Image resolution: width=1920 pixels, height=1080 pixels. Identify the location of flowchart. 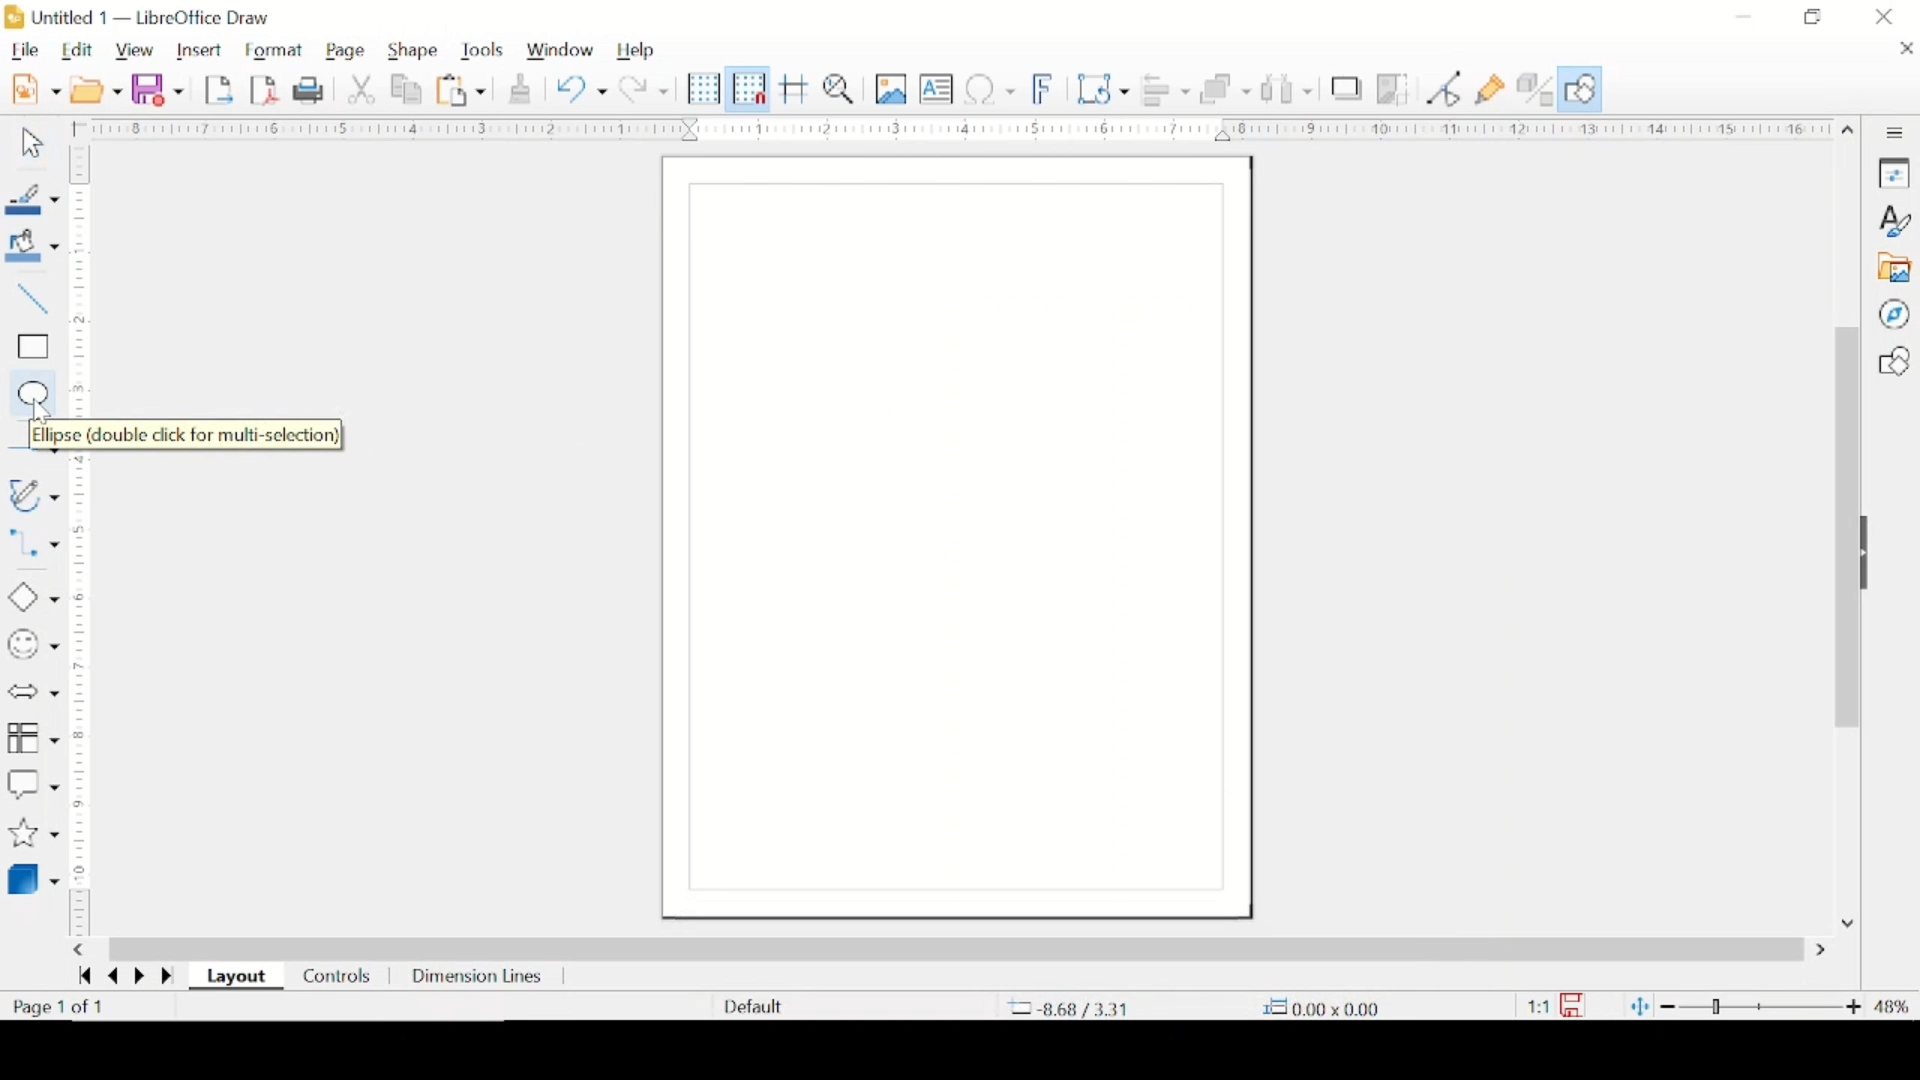
(32, 738).